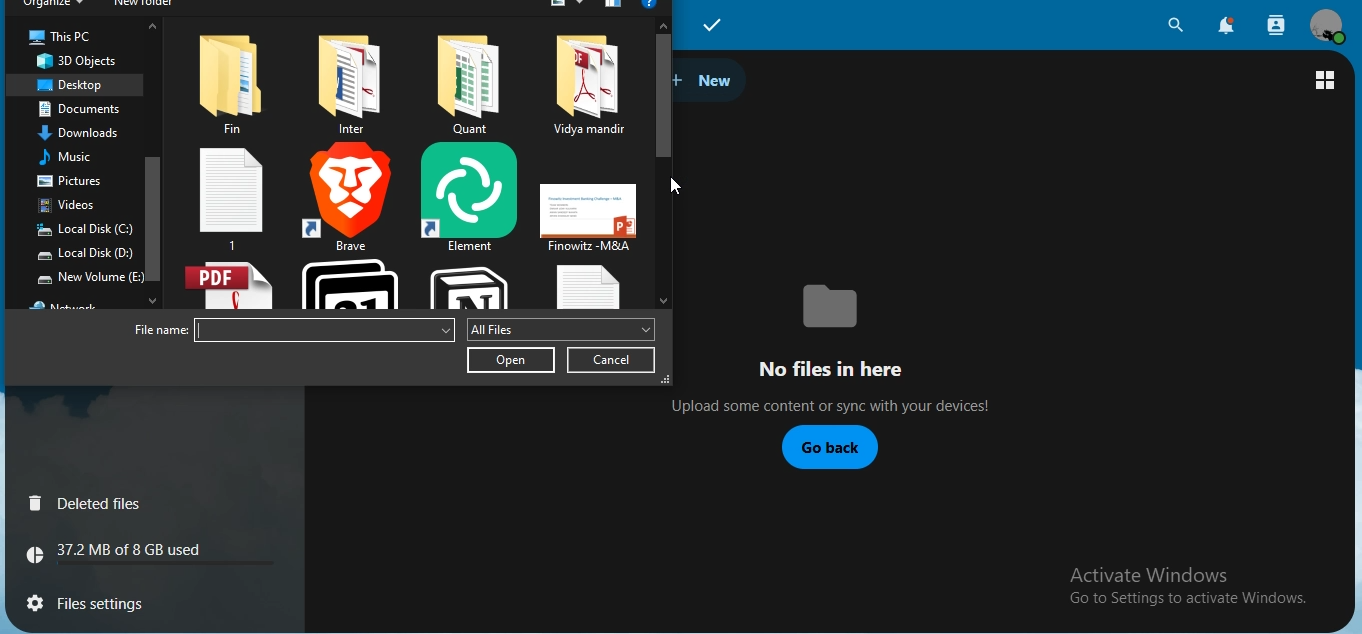 The image size is (1362, 634). Describe the element at coordinates (87, 230) in the screenshot. I see `local disk C` at that location.